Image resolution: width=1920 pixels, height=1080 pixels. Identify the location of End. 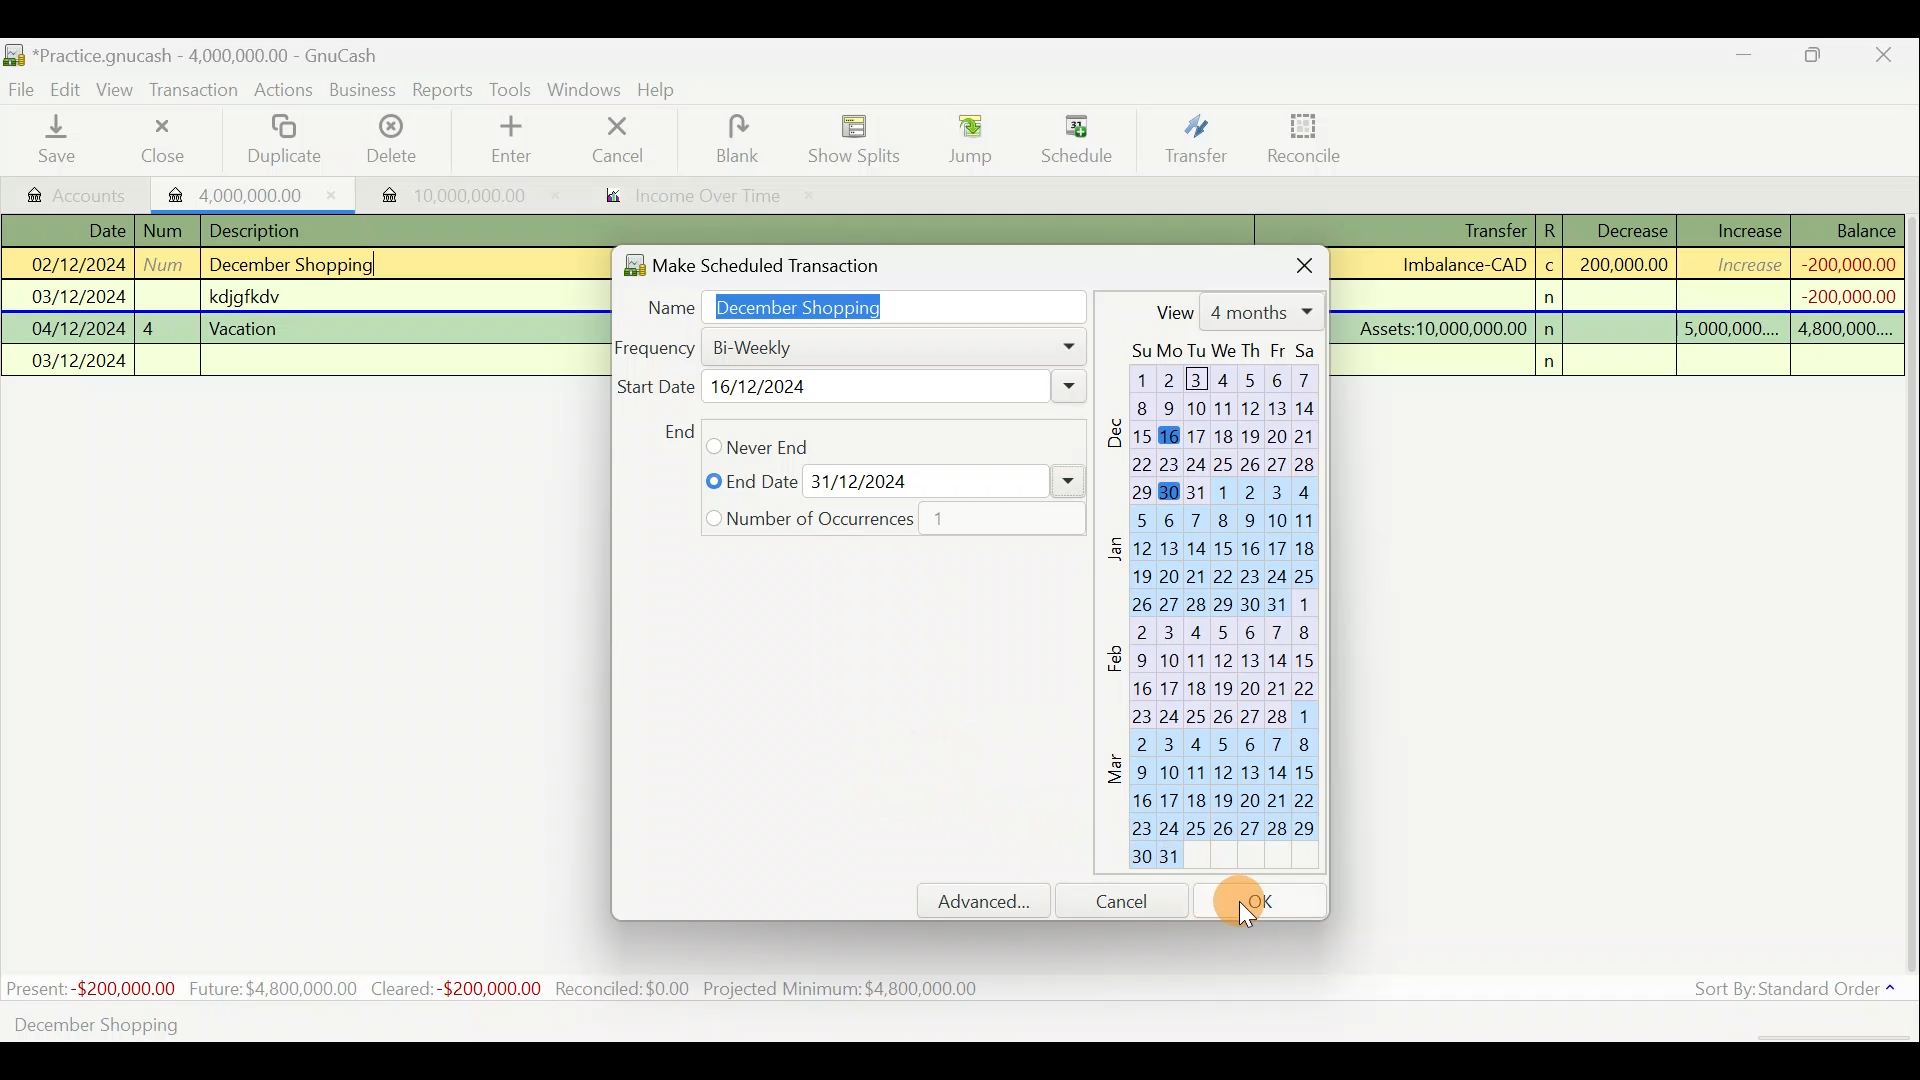
(677, 431).